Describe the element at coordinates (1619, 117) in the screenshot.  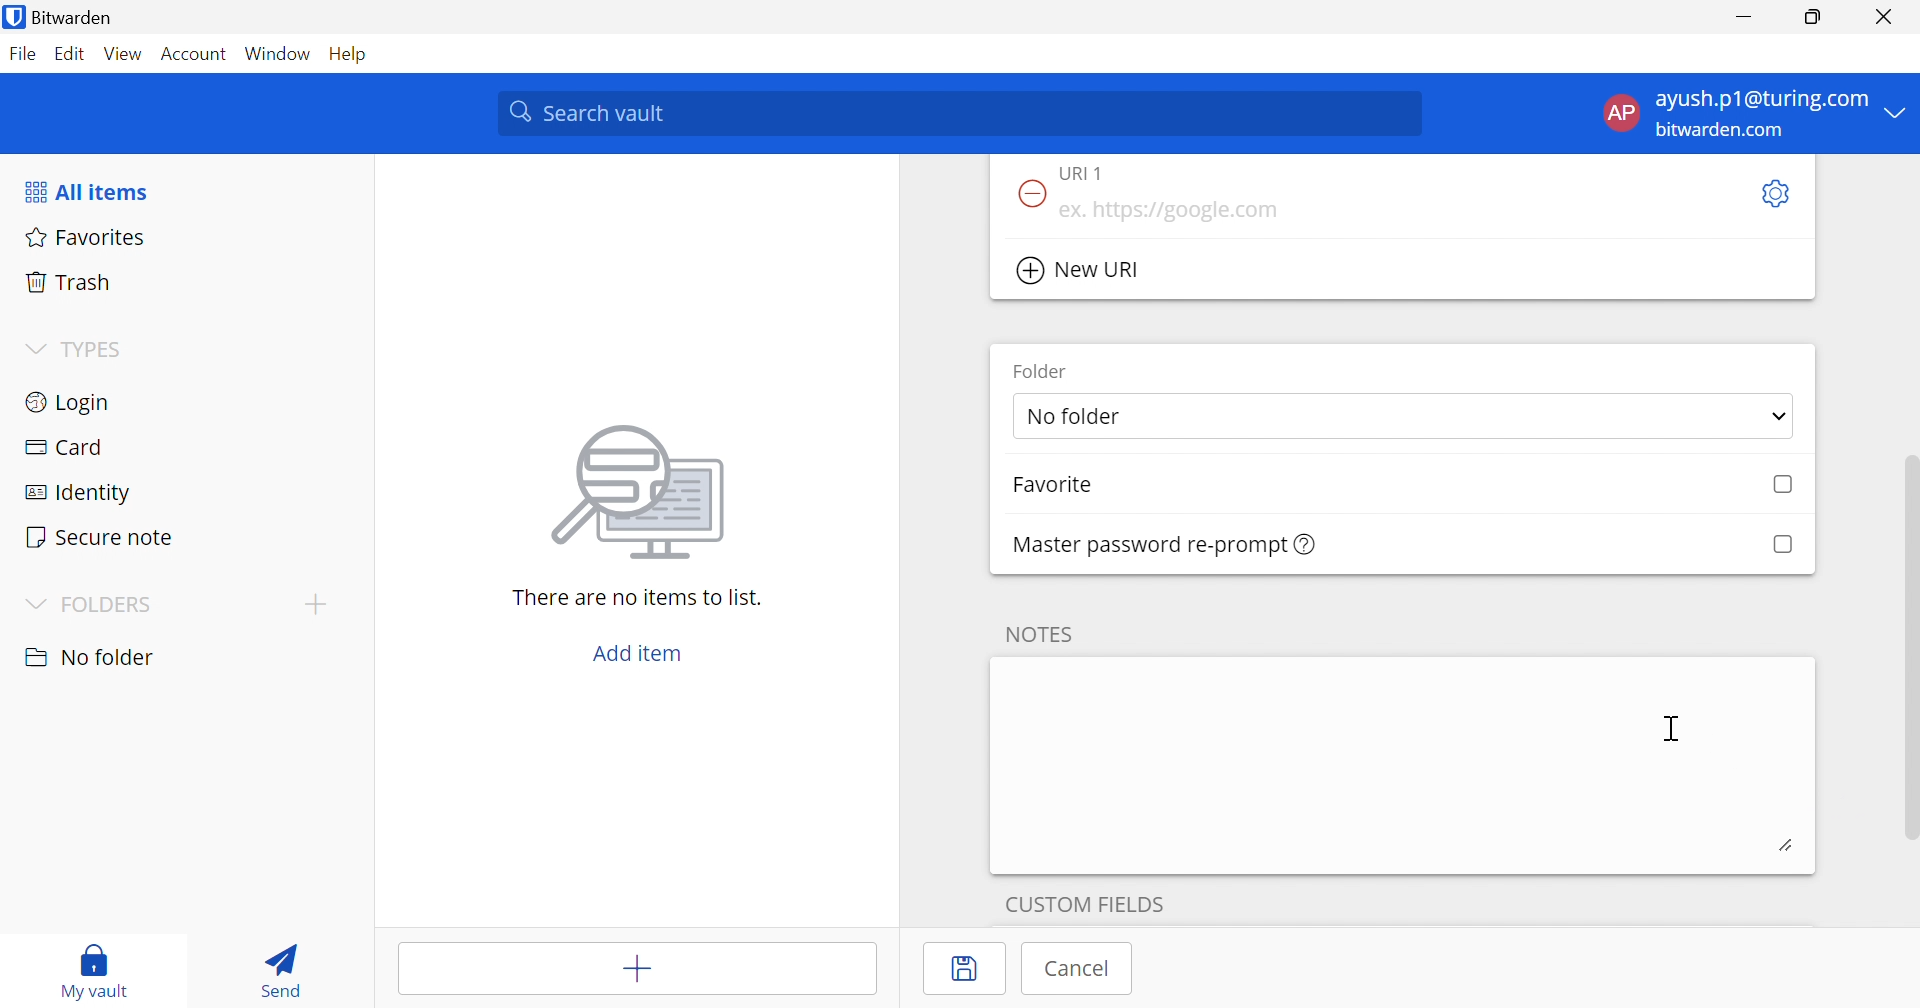
I see `AP` at that location.